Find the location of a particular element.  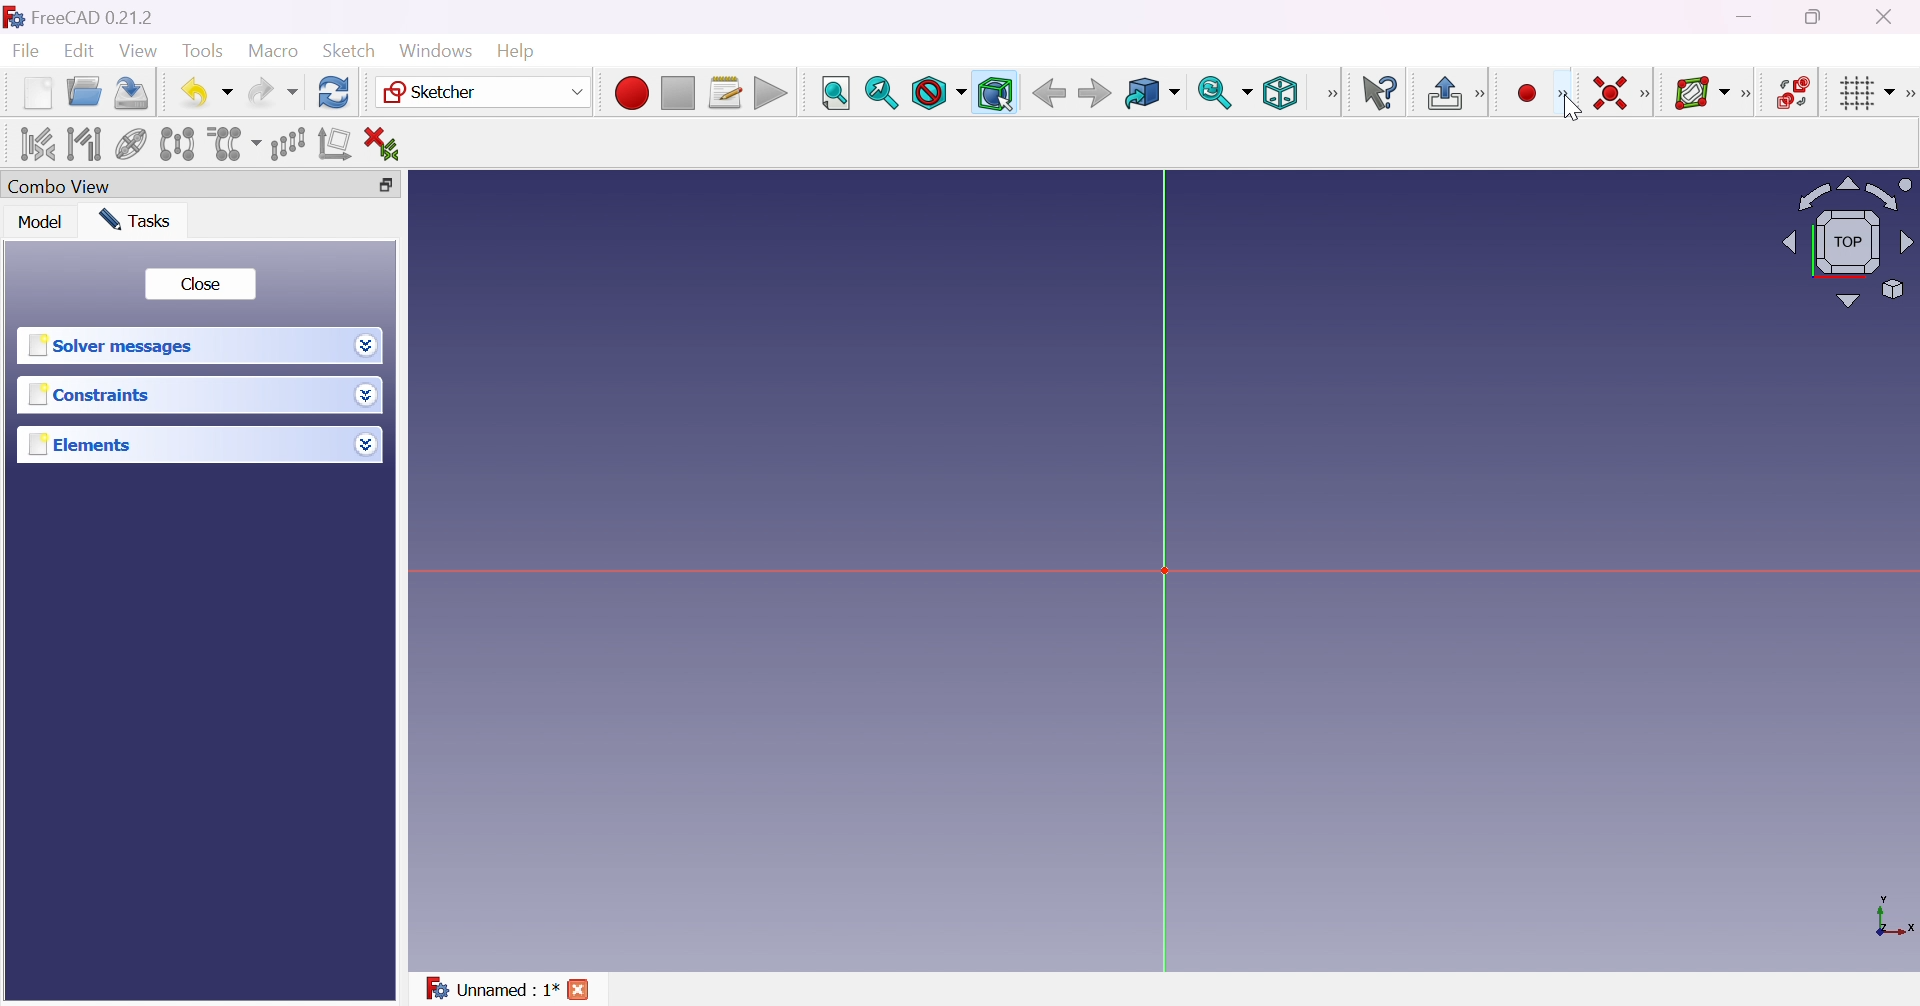

Show/hide B-spline information layer is located at coordinates (1700, 93).